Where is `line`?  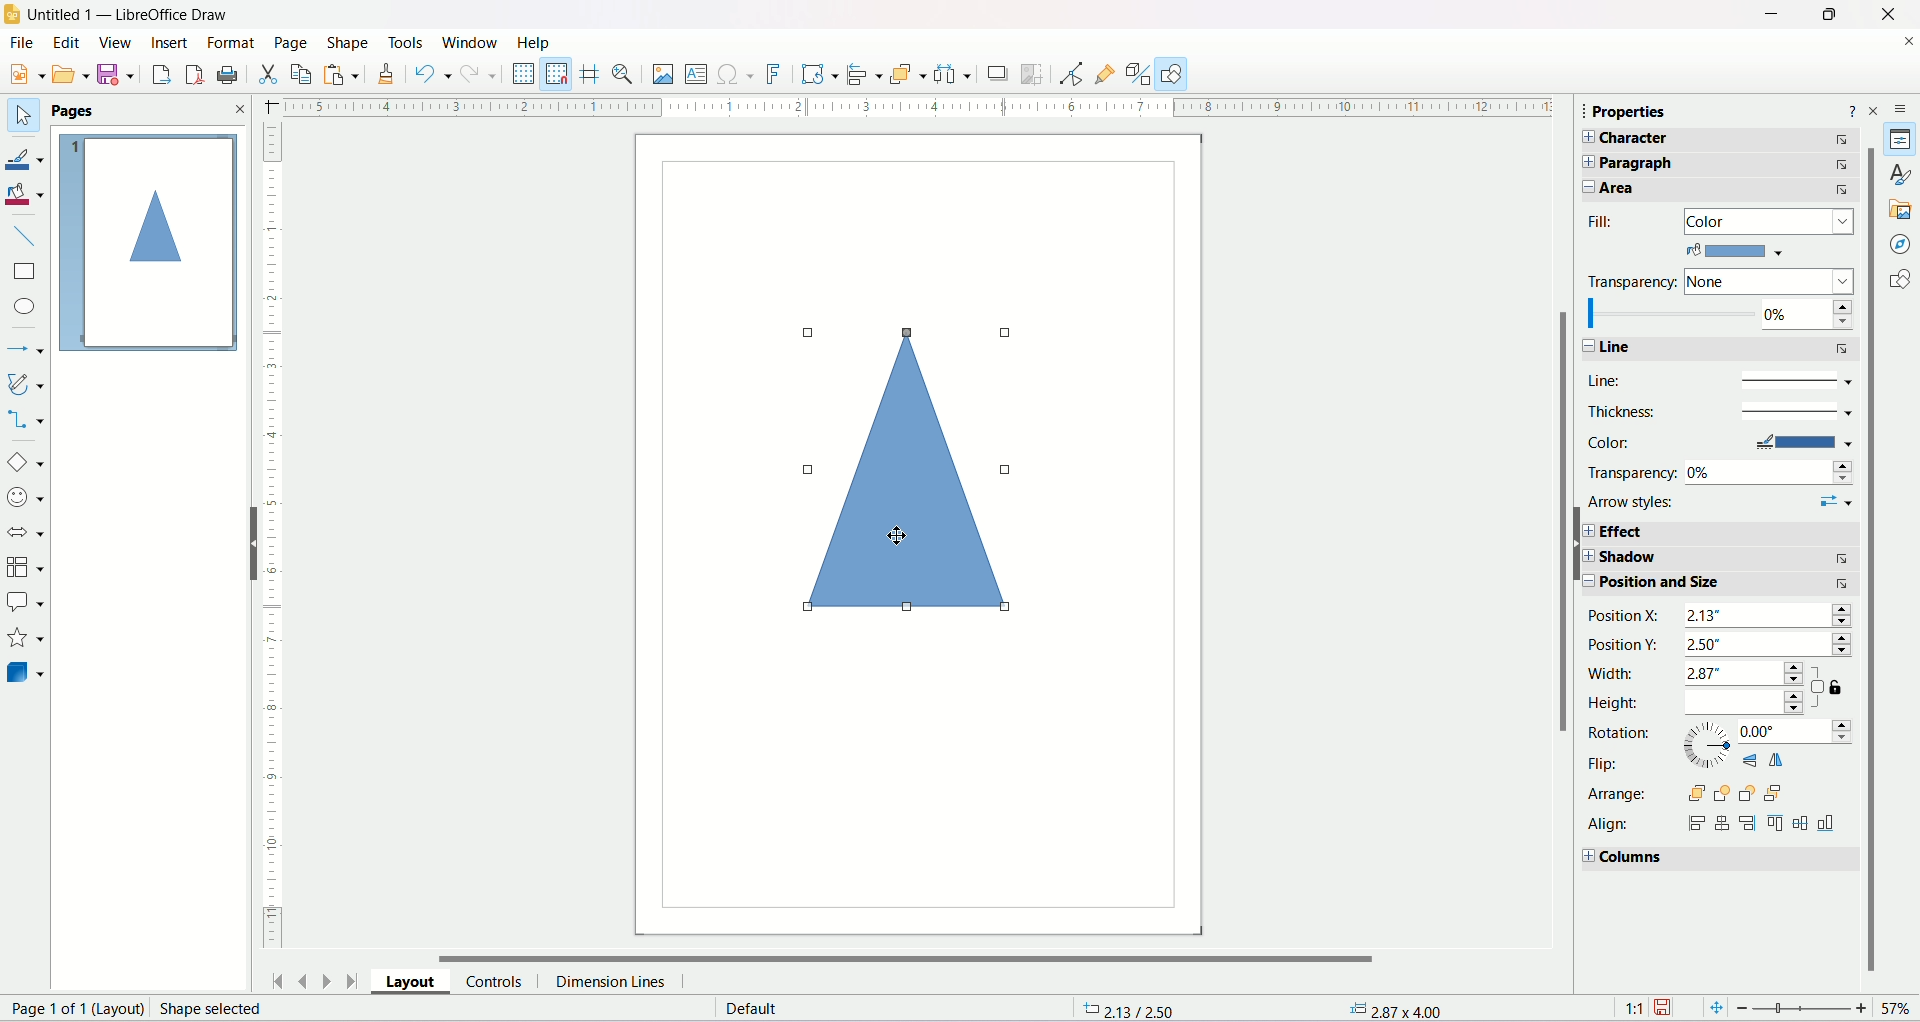 line is located at coordinates (1718, 345).